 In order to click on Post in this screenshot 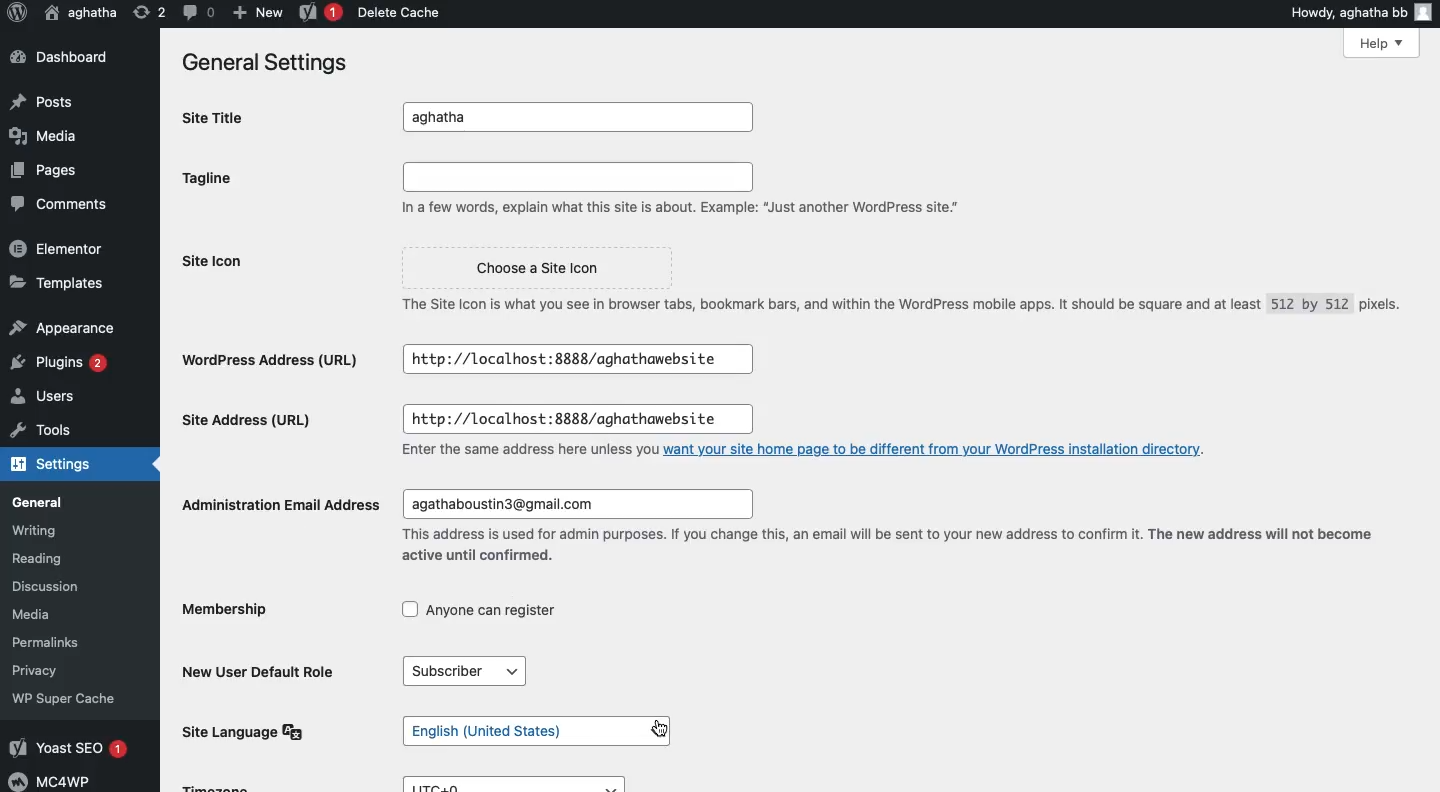, I will do `click(47, 99)`.